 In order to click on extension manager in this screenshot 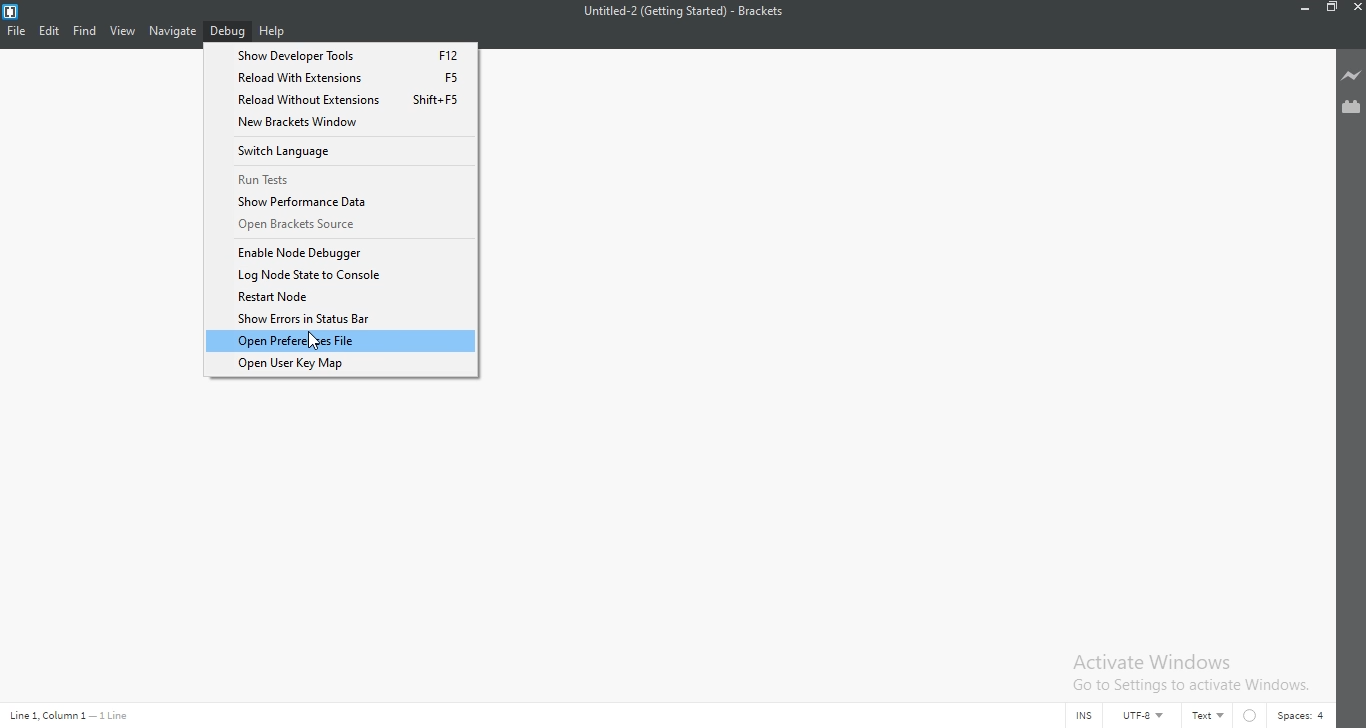, I will do `click(1351, 105)`.